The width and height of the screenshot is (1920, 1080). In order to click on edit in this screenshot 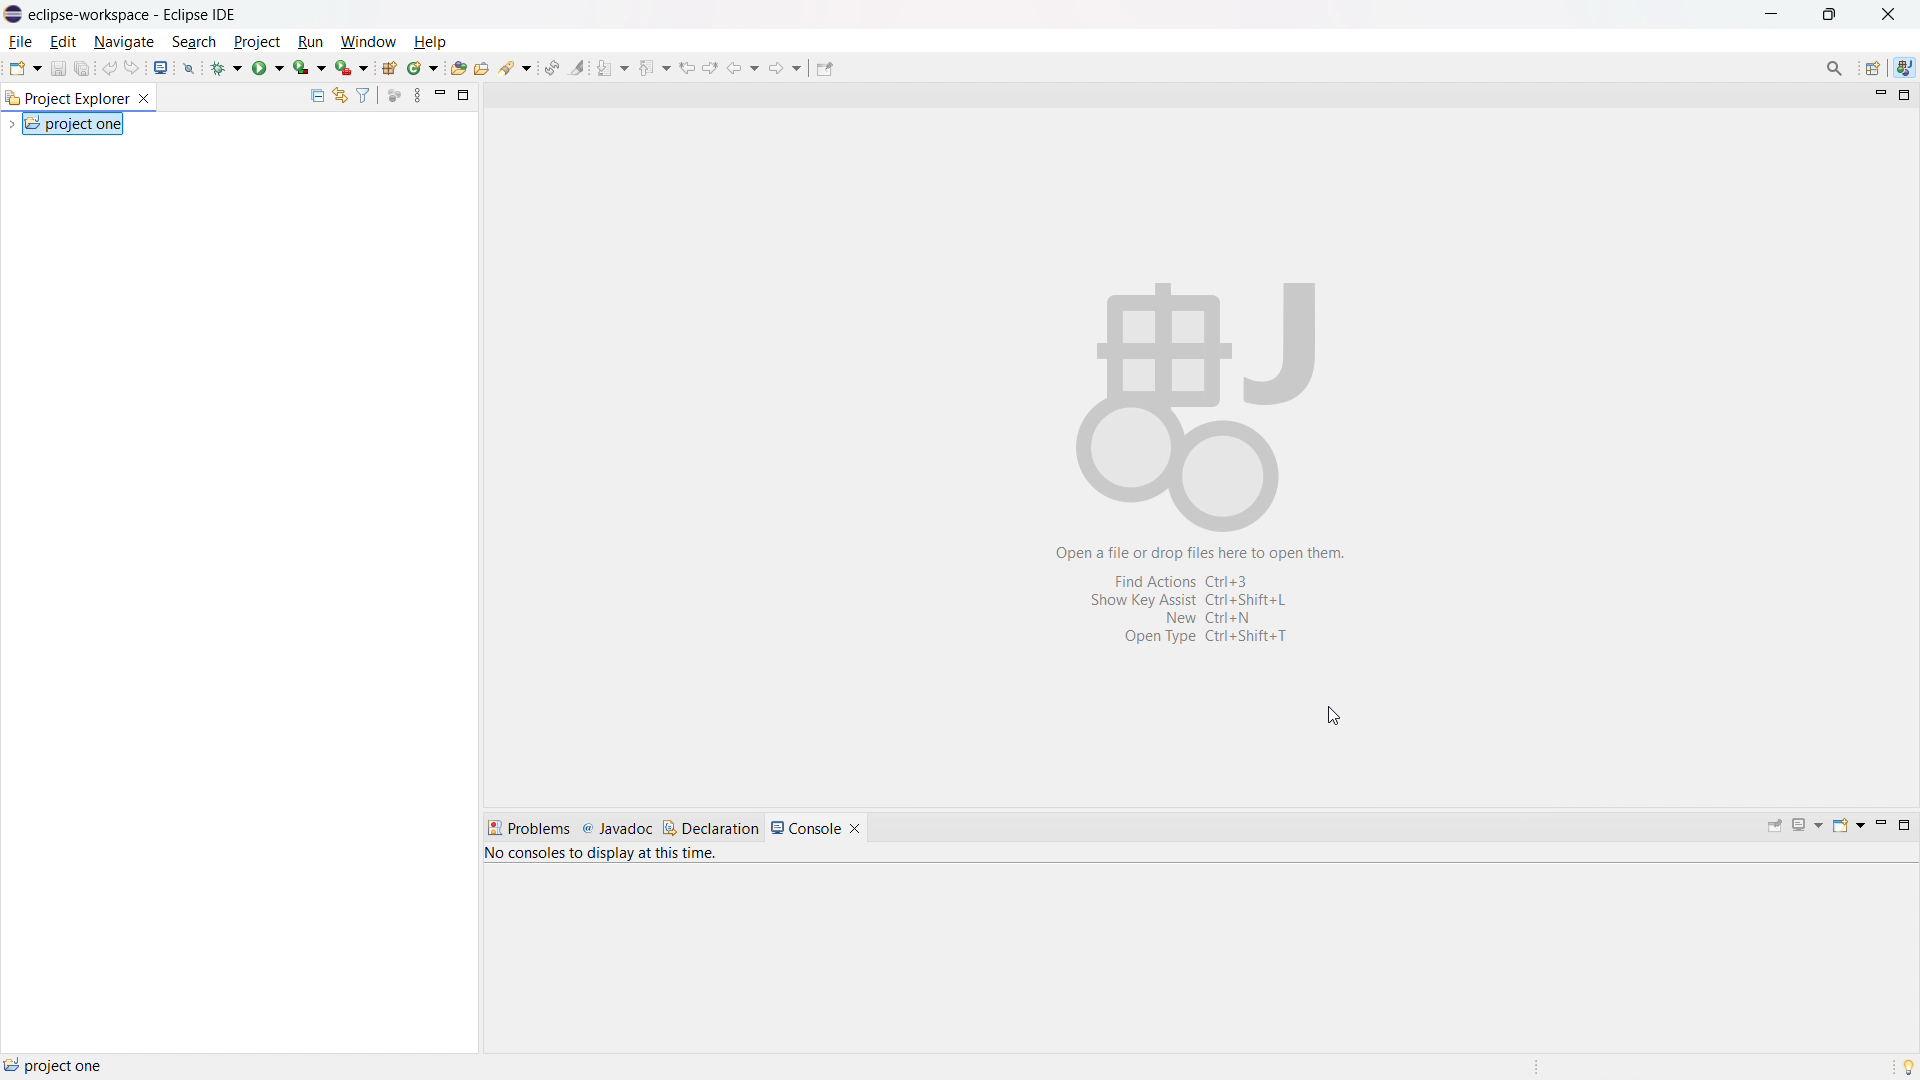, I will do `click(63, 43)`.